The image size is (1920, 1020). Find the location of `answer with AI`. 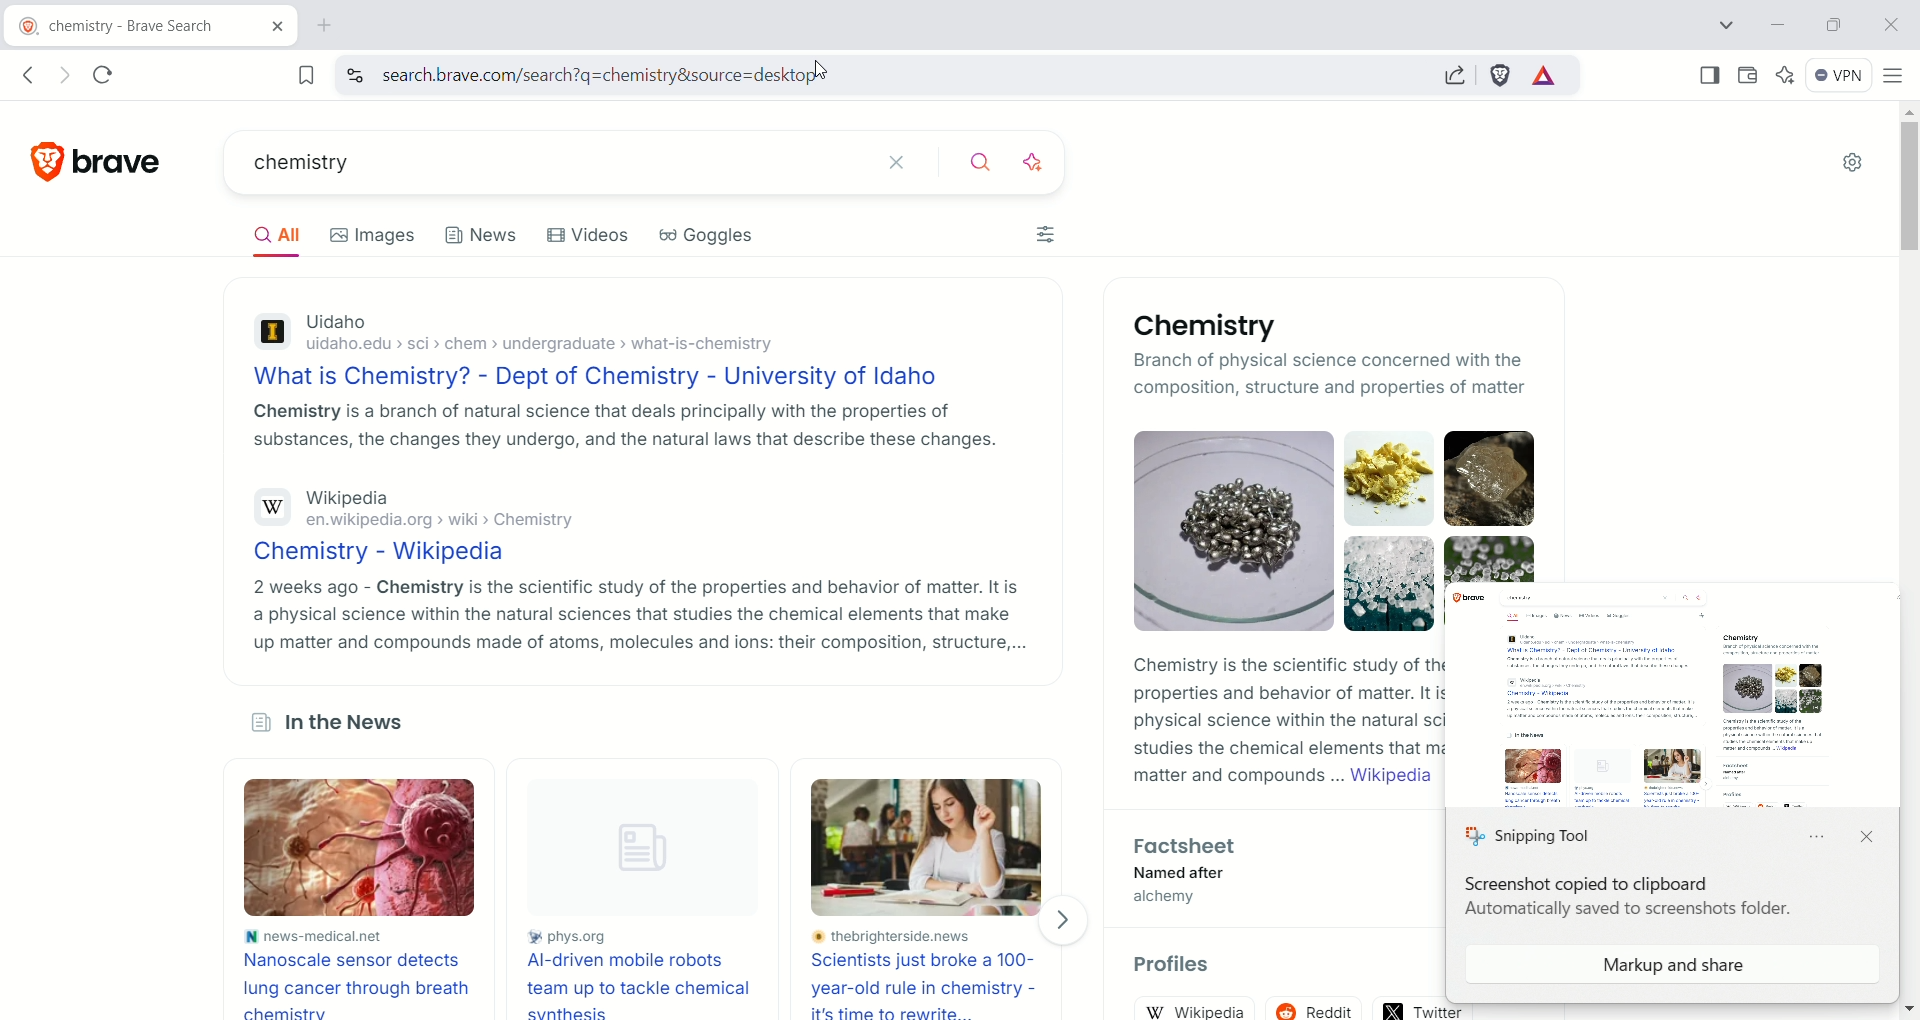

answer with AI is located at coordinates (1045, 159).